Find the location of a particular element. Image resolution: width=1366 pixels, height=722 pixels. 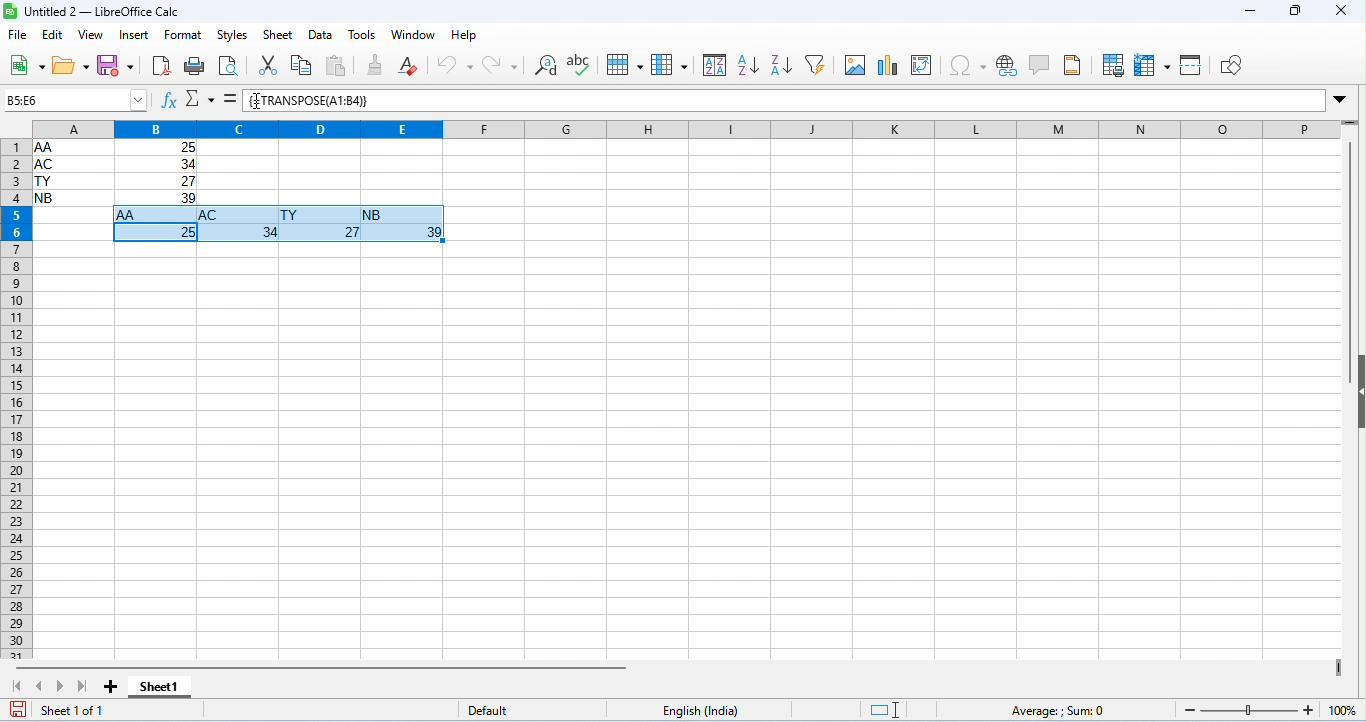

print preview is located at coordinates (230, 67).